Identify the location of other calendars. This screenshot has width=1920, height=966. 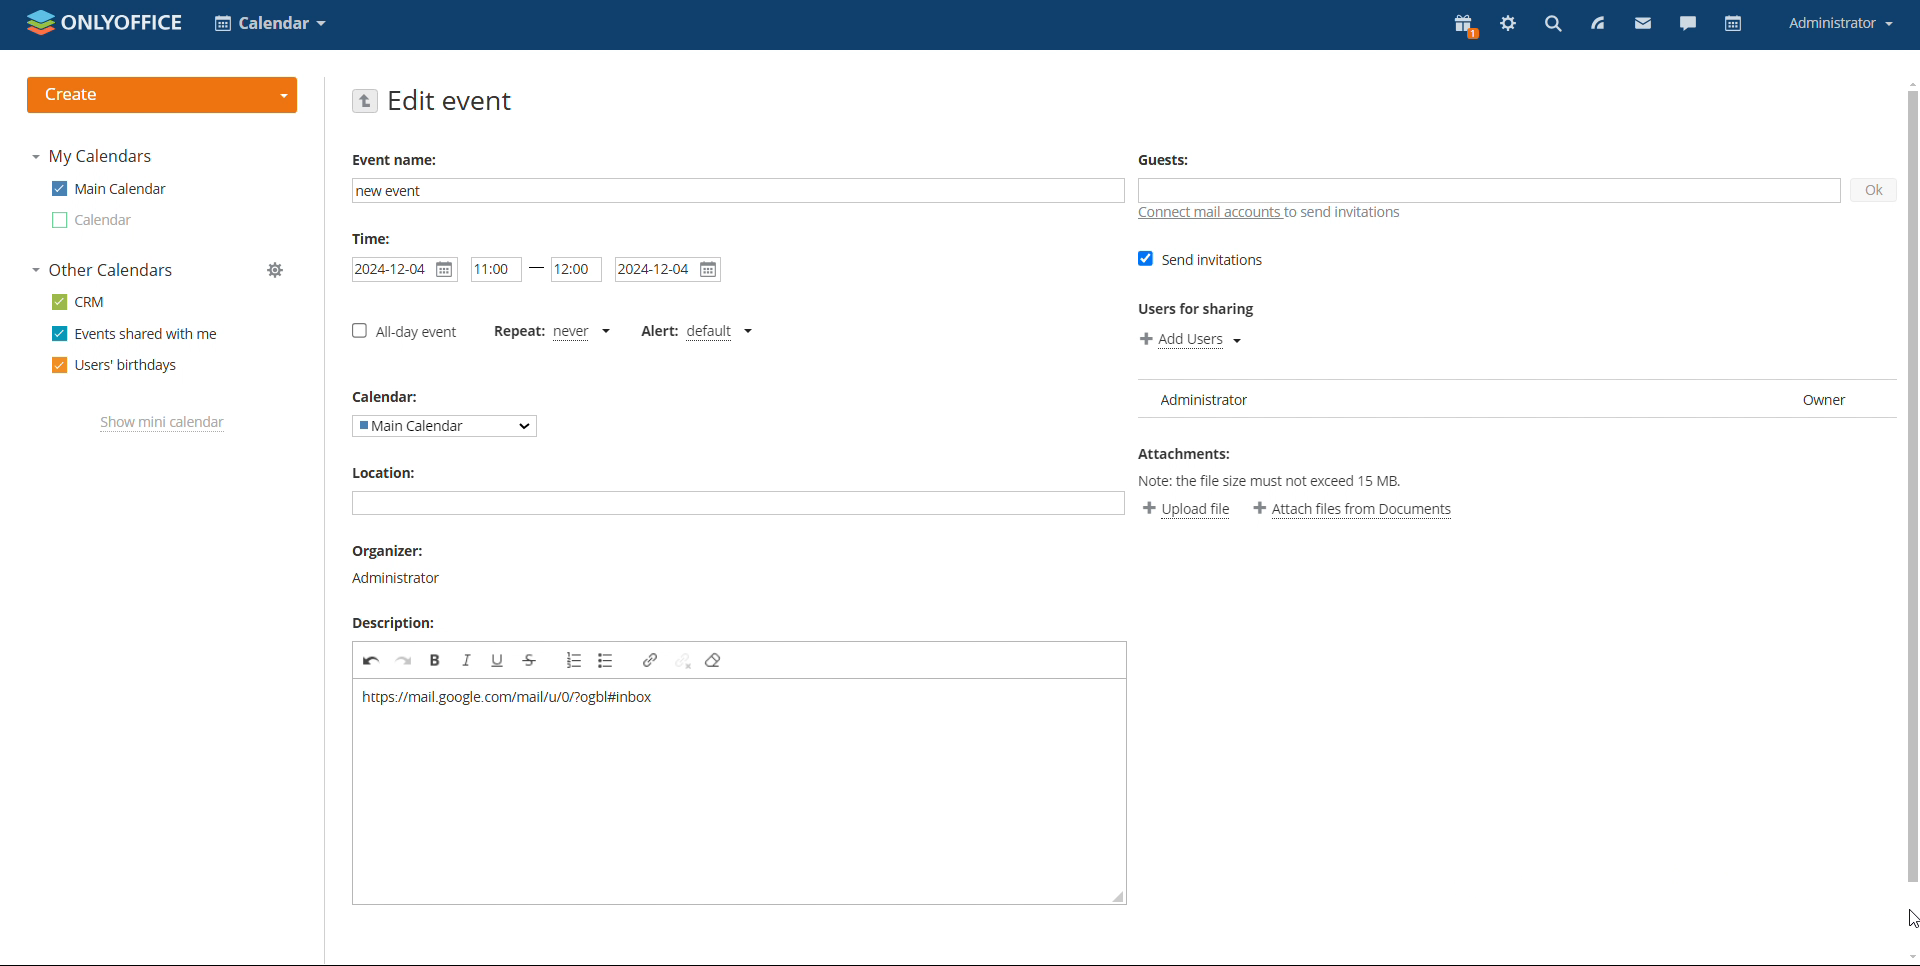
(103, 271).